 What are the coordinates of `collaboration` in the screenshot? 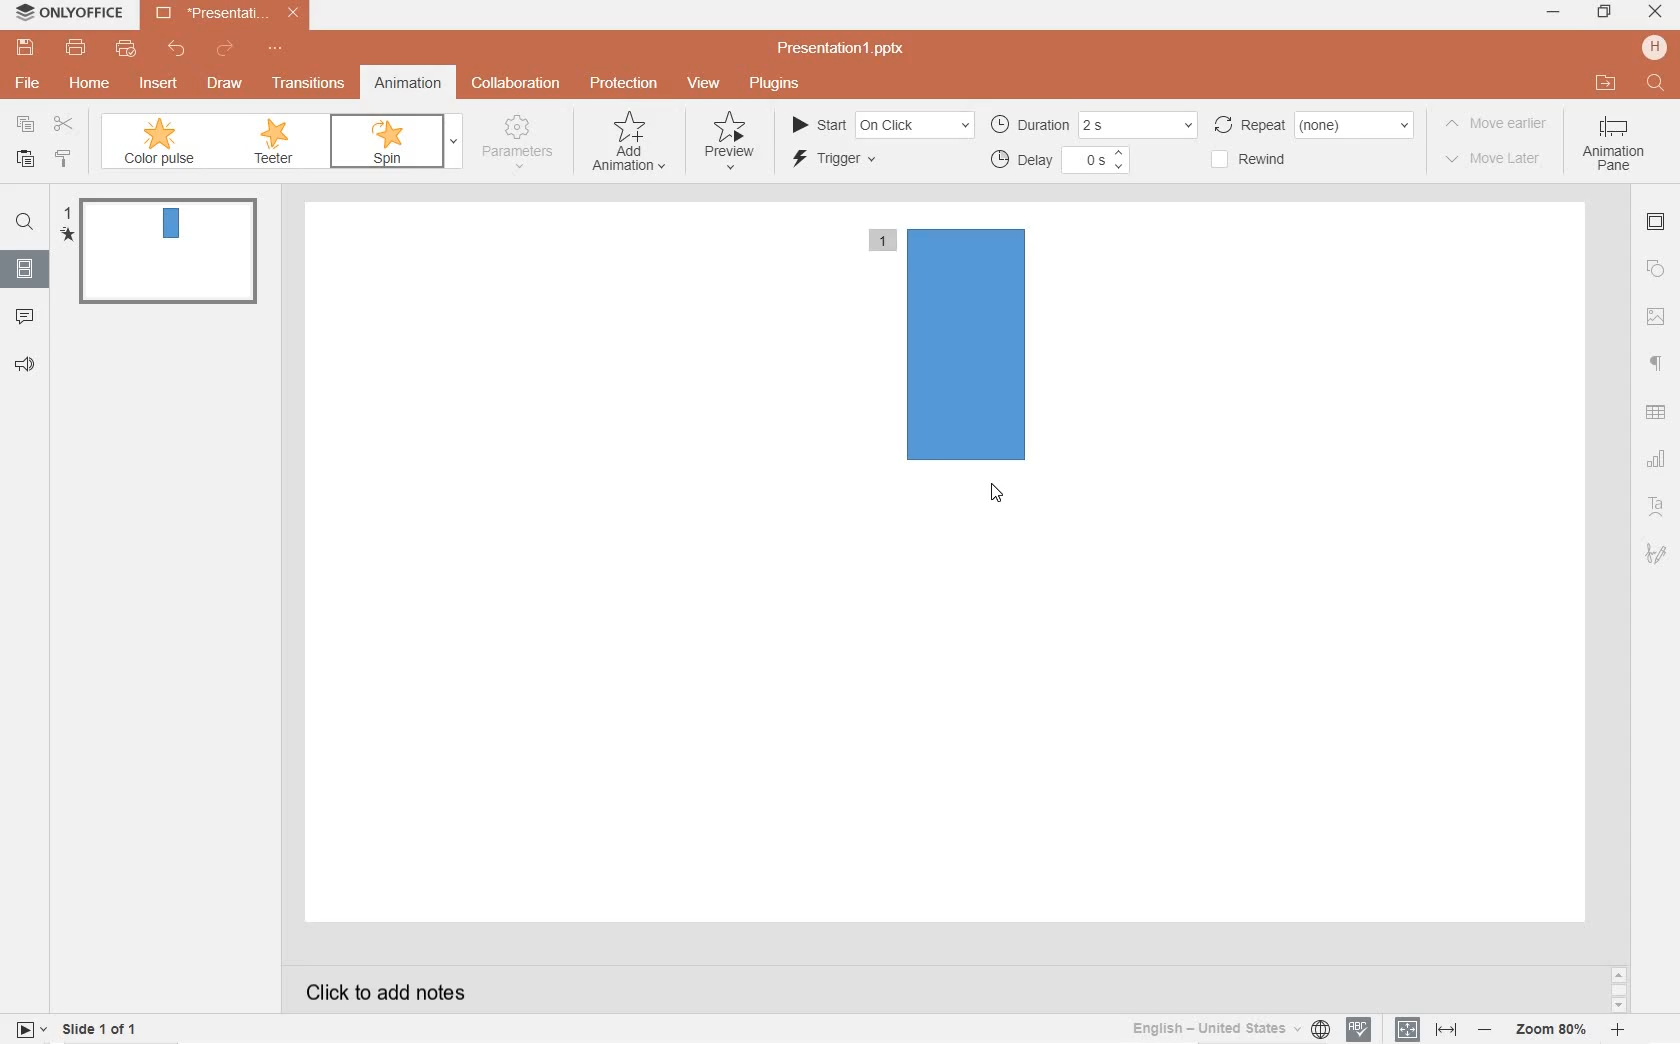 It's located at (517, 83).